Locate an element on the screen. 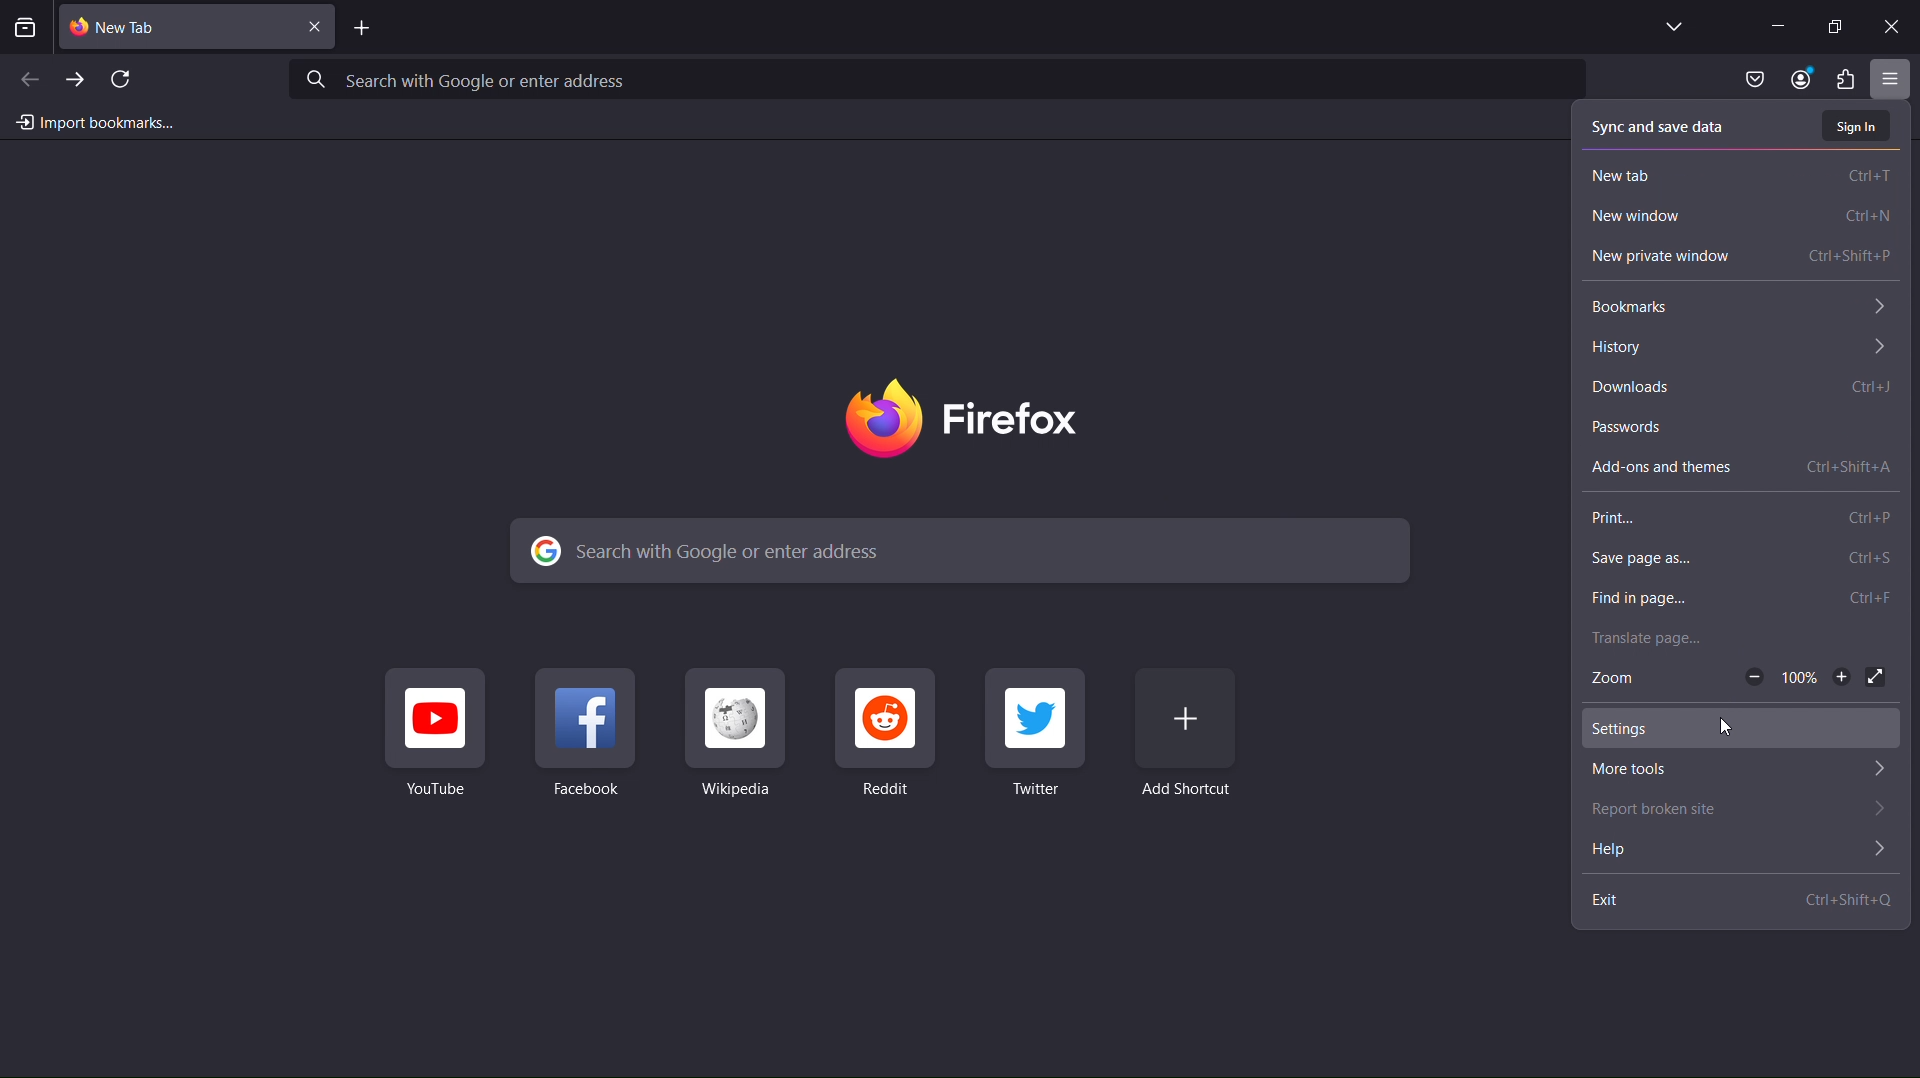  History is located at coordinates (1740, 348).